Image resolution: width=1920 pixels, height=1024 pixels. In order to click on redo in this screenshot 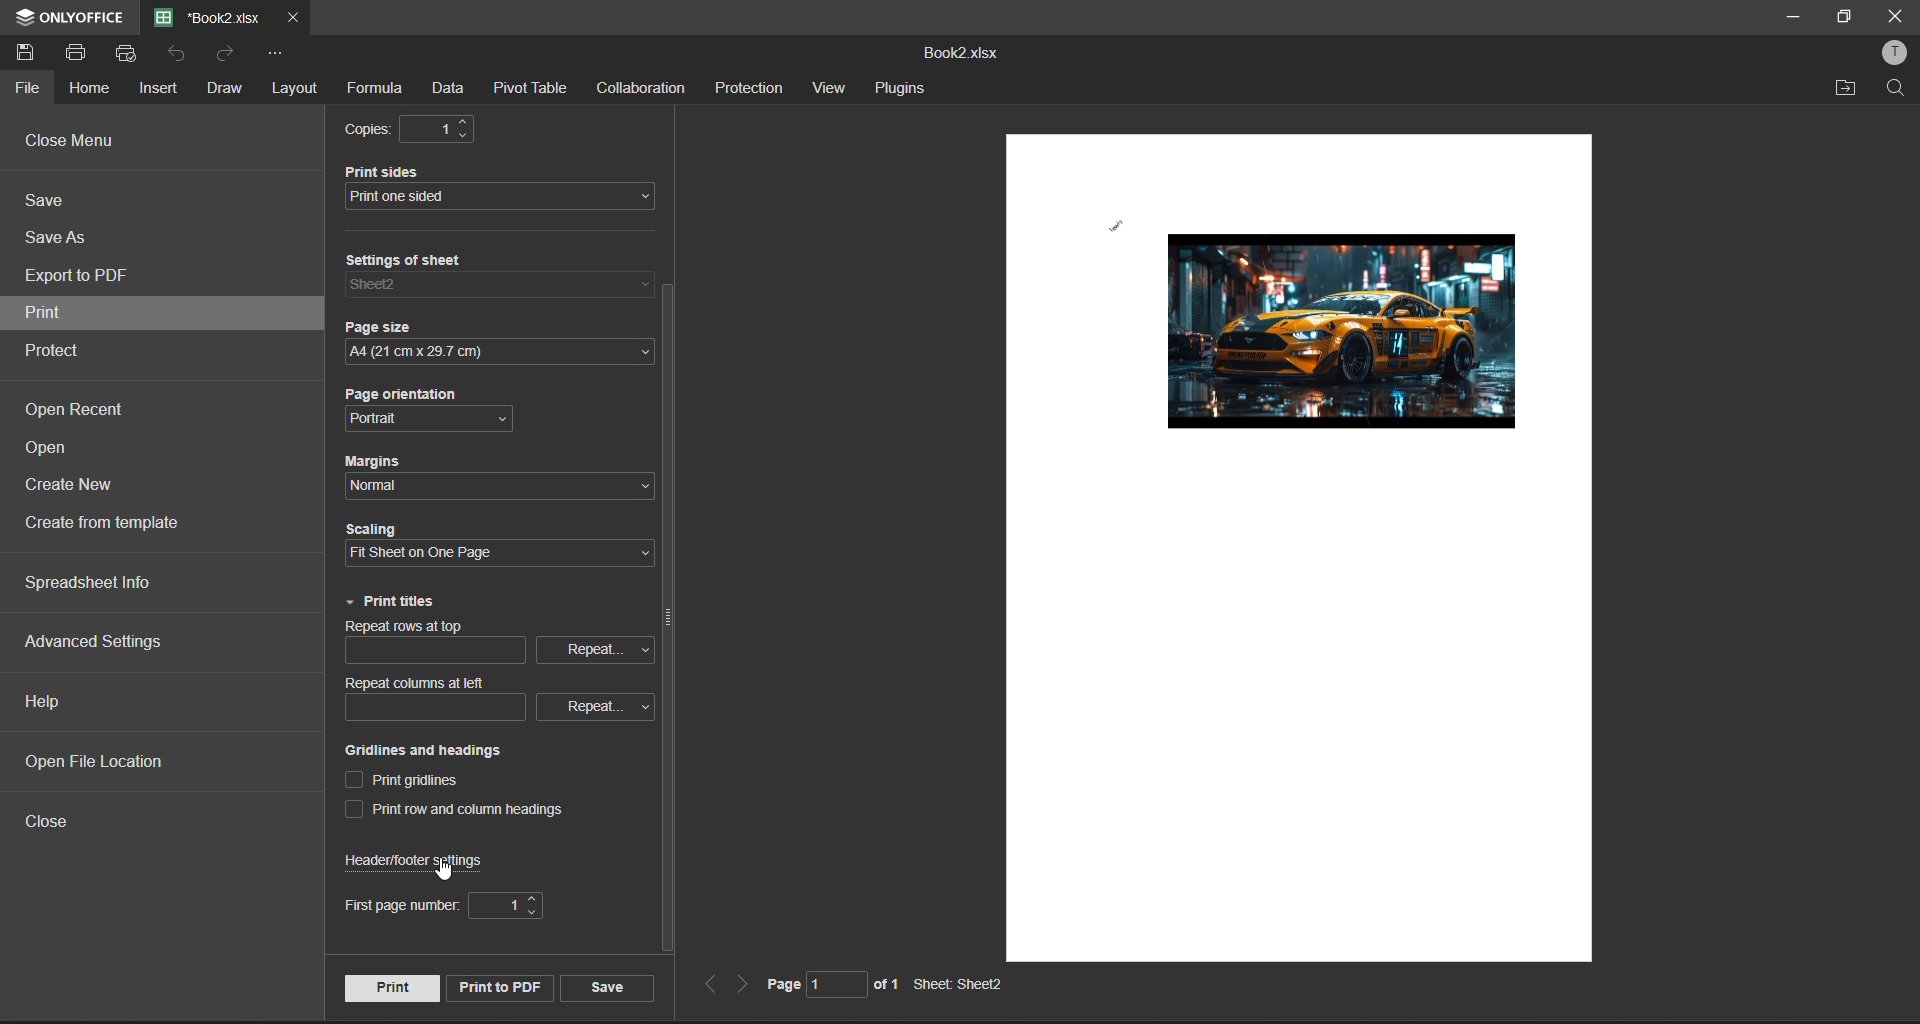, I will do `click(229, 57)`.